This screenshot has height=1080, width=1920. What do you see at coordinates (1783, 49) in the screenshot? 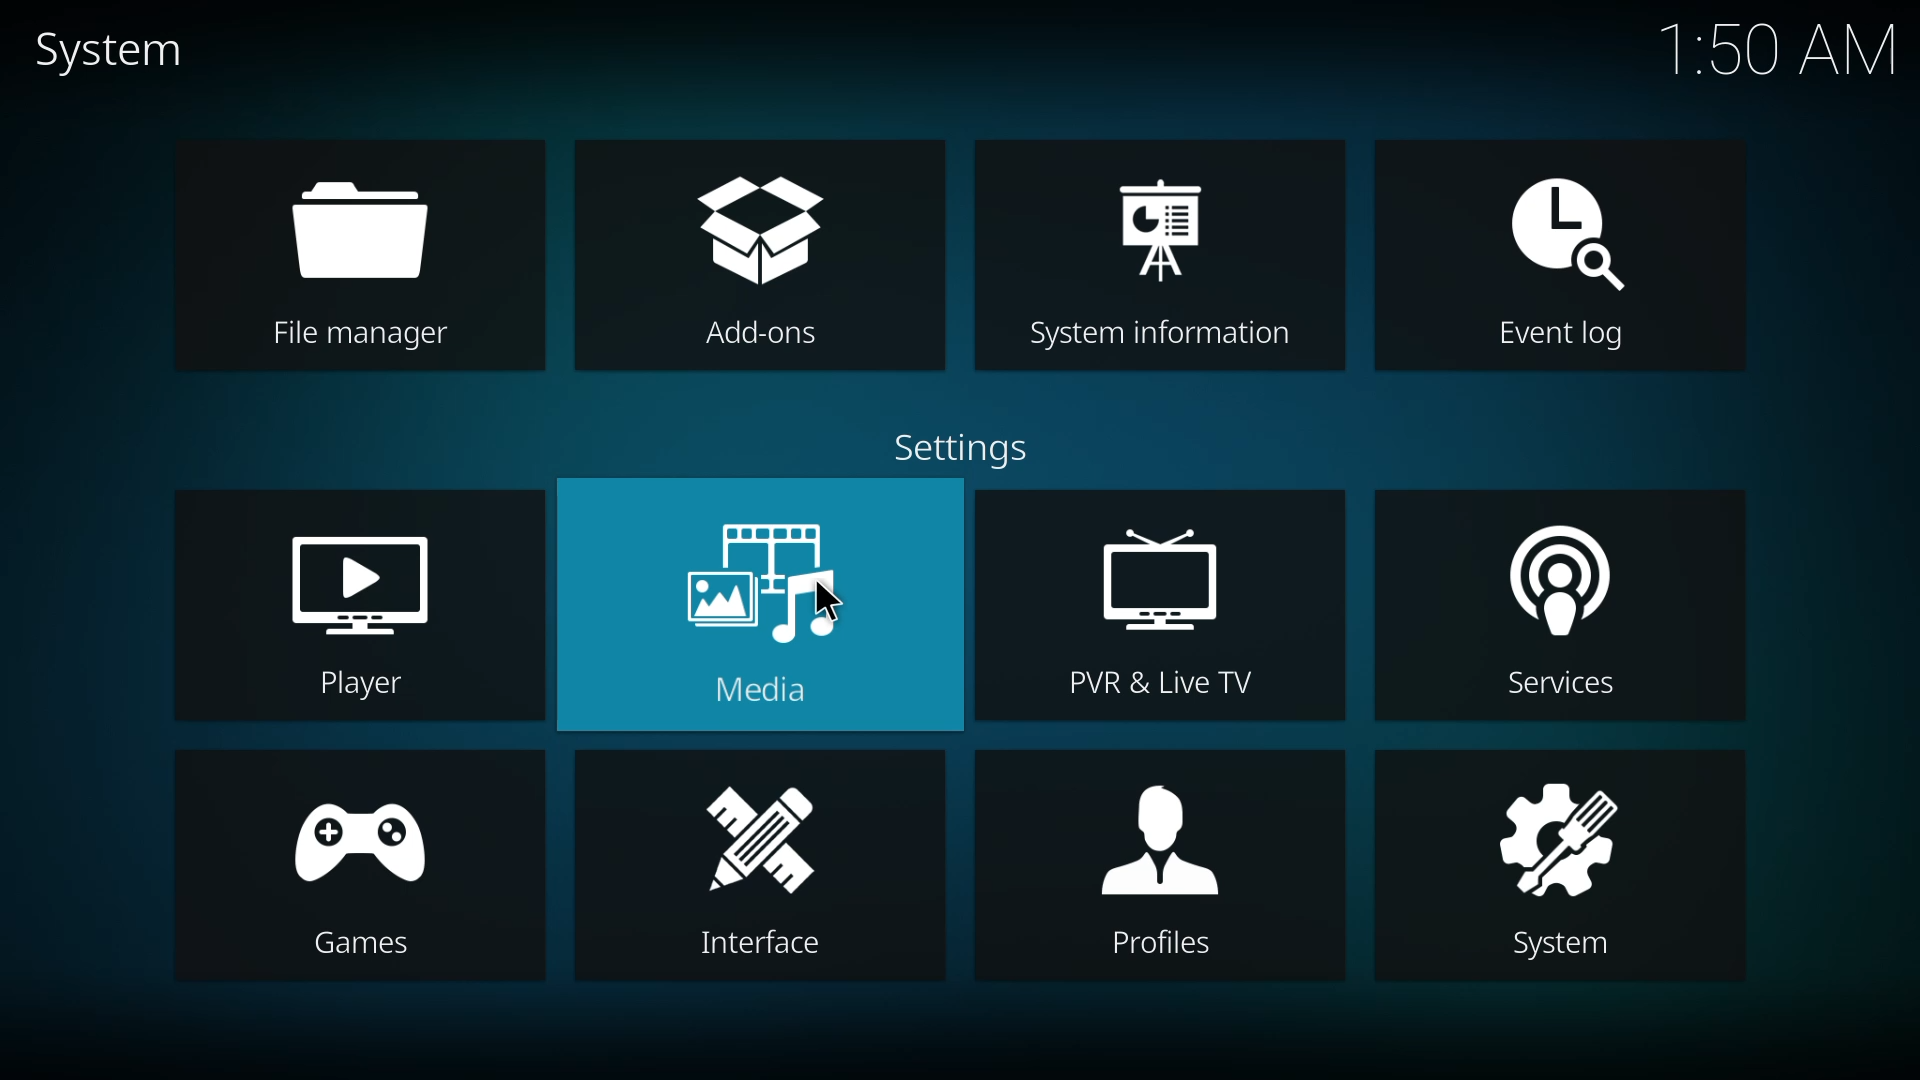
I see `time` at bounding box center [1783, 49].